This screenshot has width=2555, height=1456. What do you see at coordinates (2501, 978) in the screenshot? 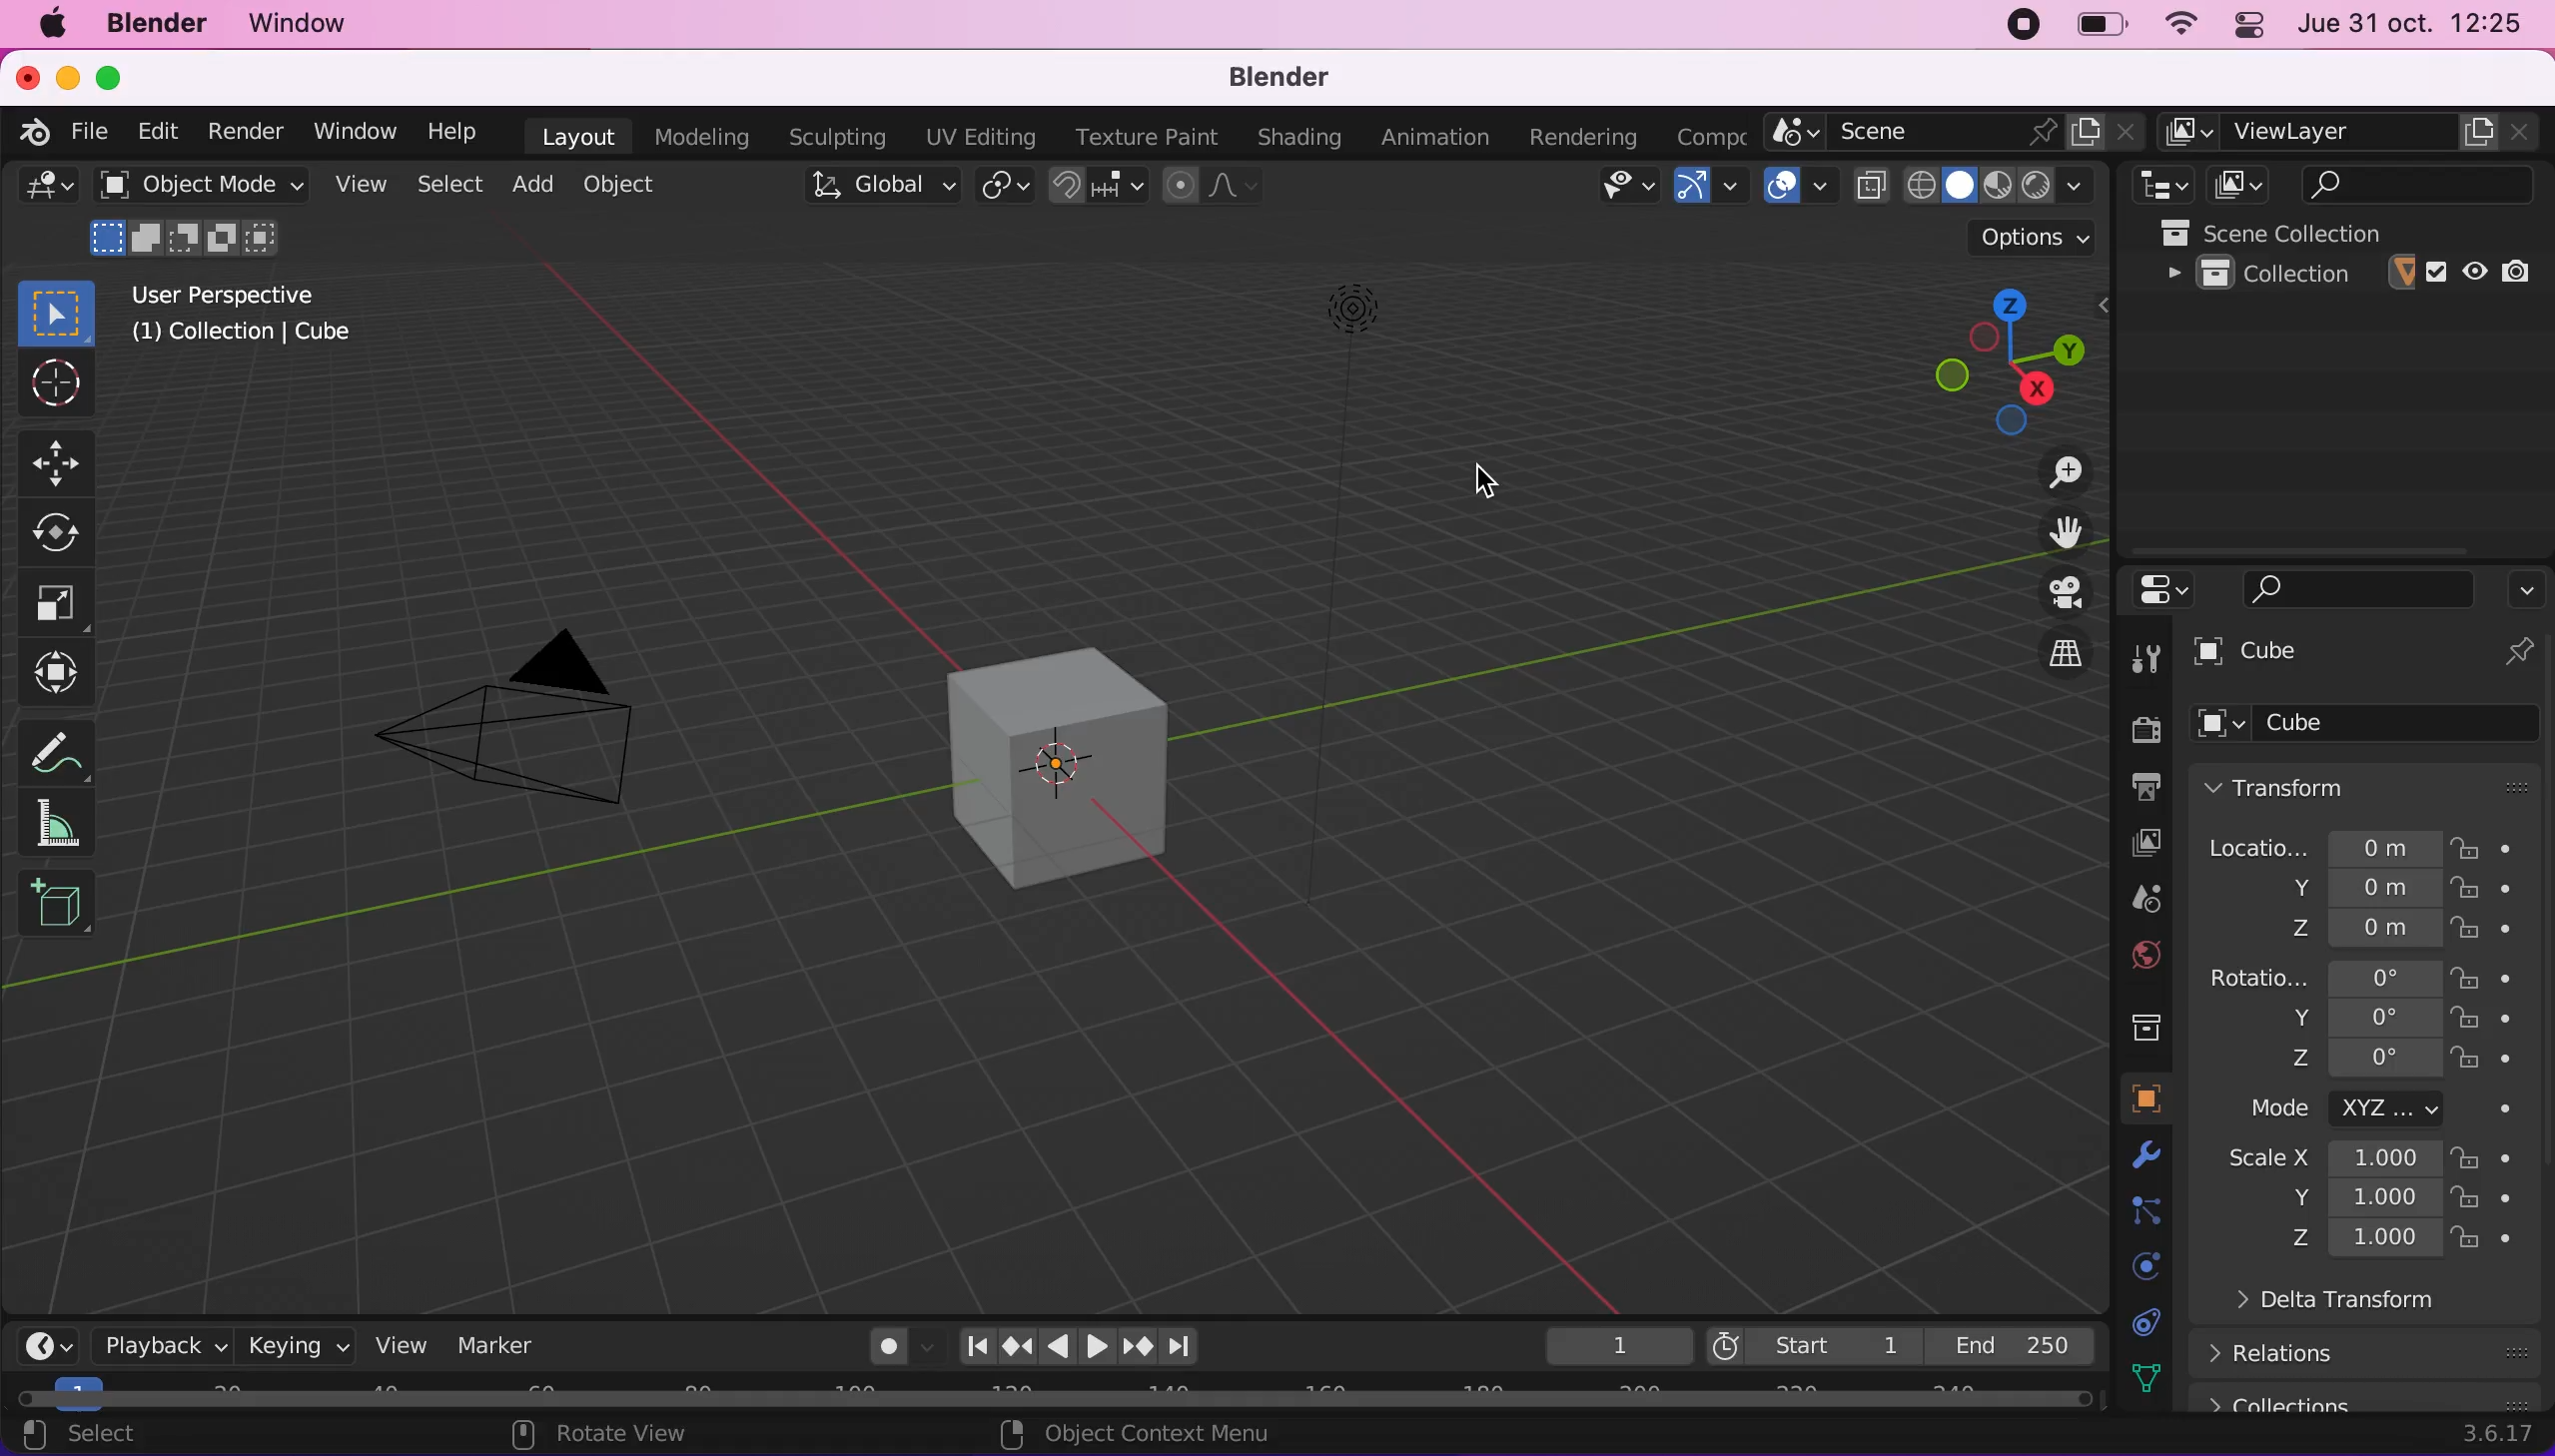
I see `lock` at bounding box center [2501, 978].